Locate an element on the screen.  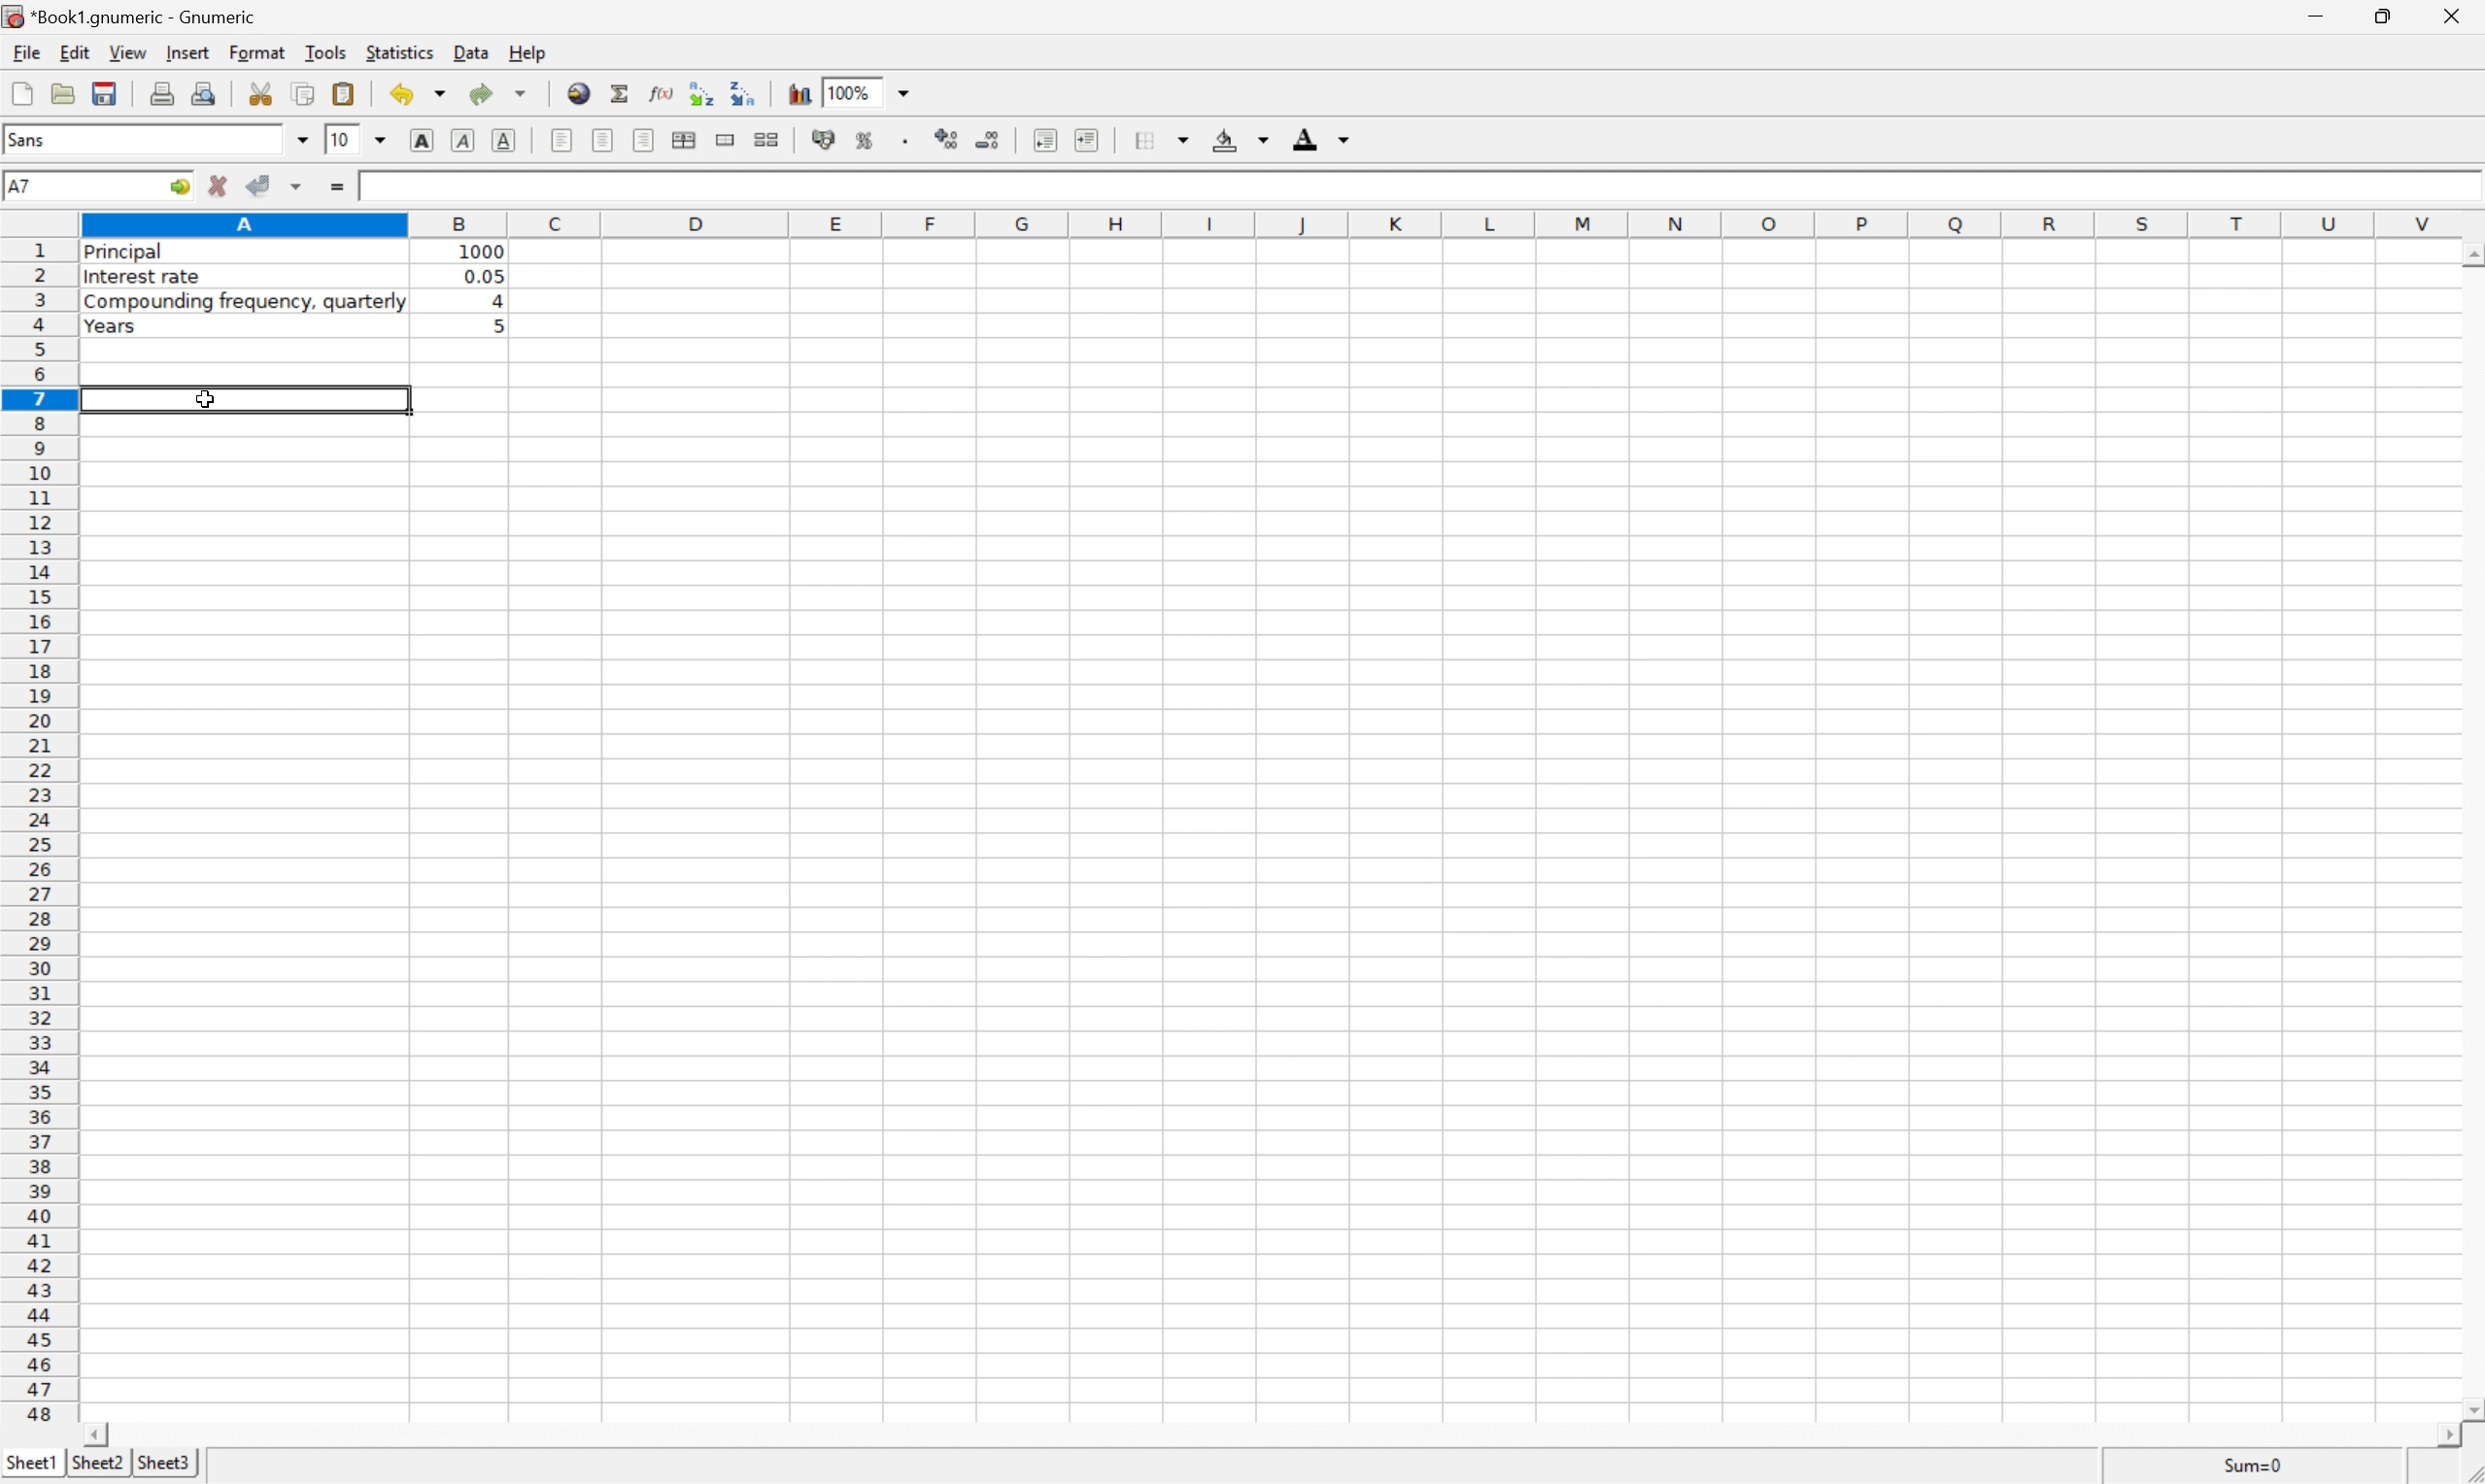
borders is located at coordinates (1162, 138).